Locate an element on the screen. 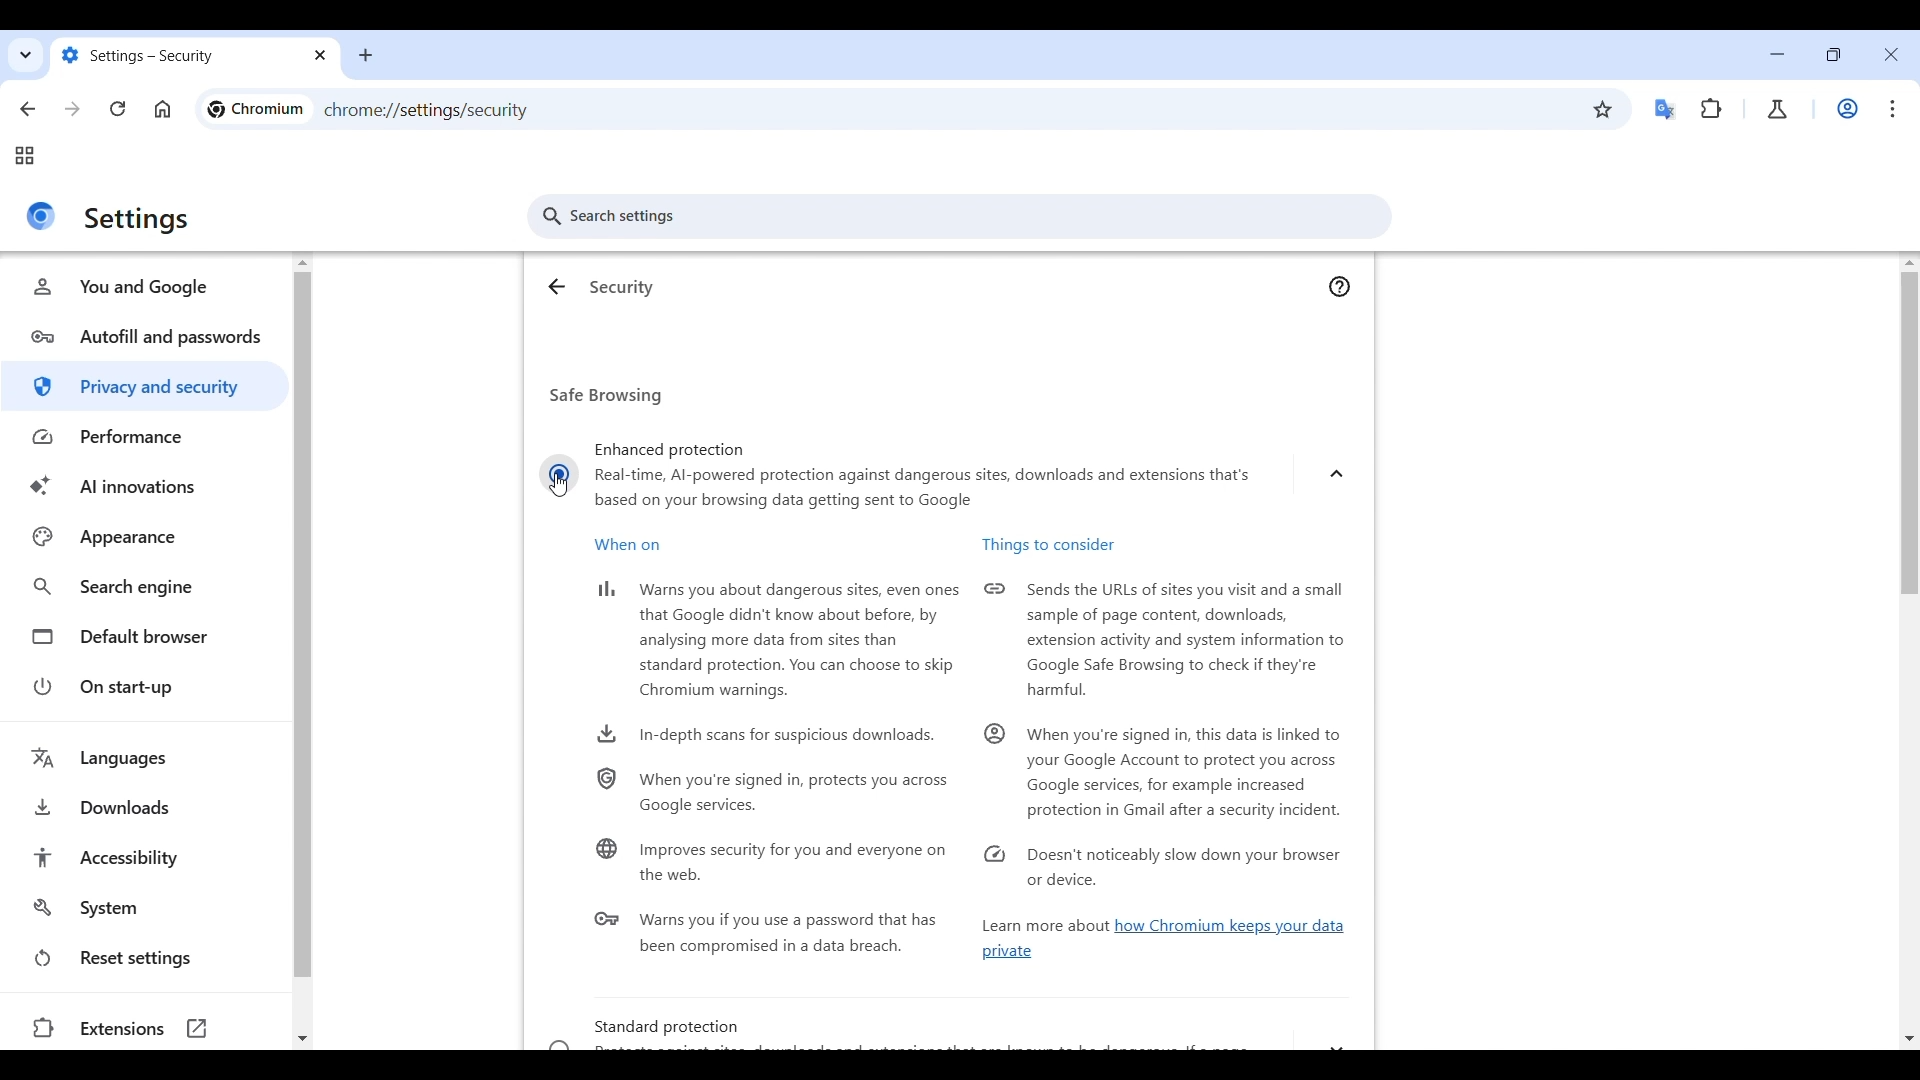 Image resolution: width=1920 pixels, height=1080 pixels. Google translator extension is located at coordinates (1666, 110).